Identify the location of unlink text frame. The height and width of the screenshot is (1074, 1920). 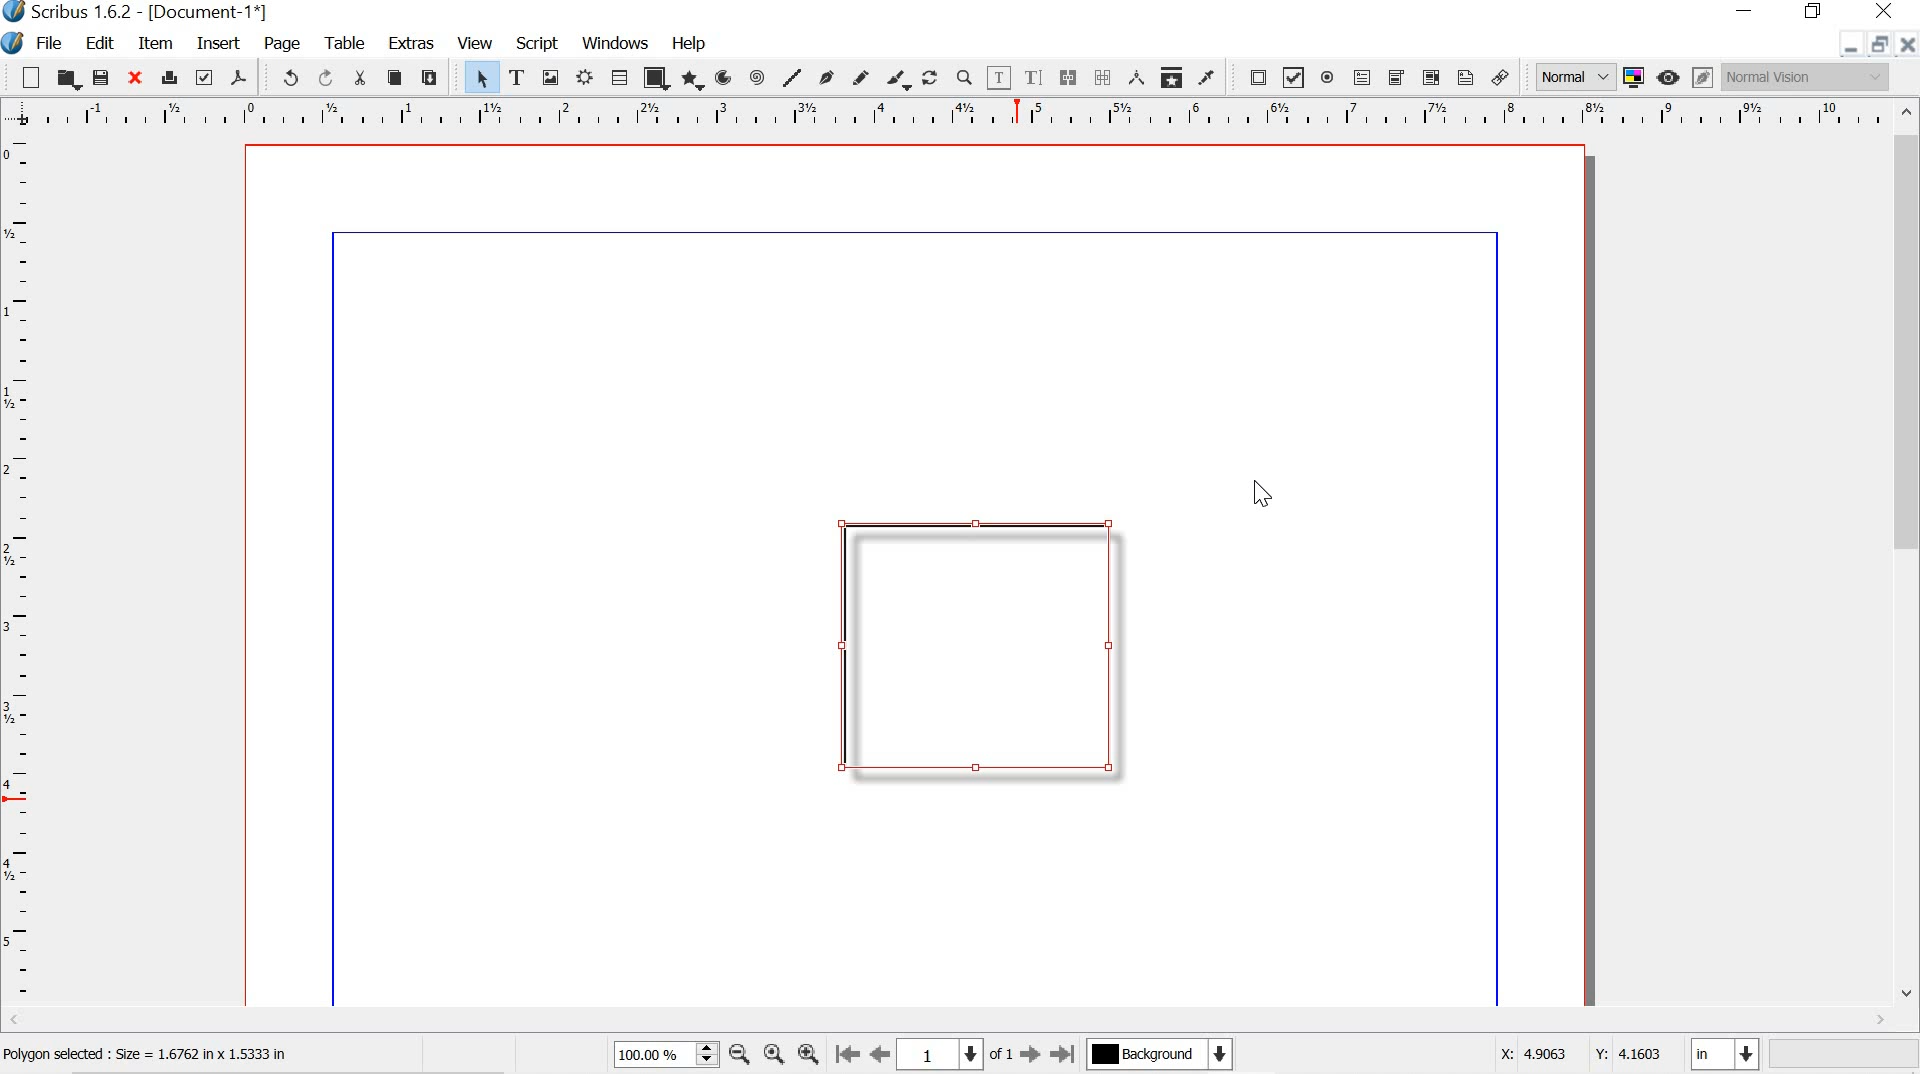
(1102, 77).